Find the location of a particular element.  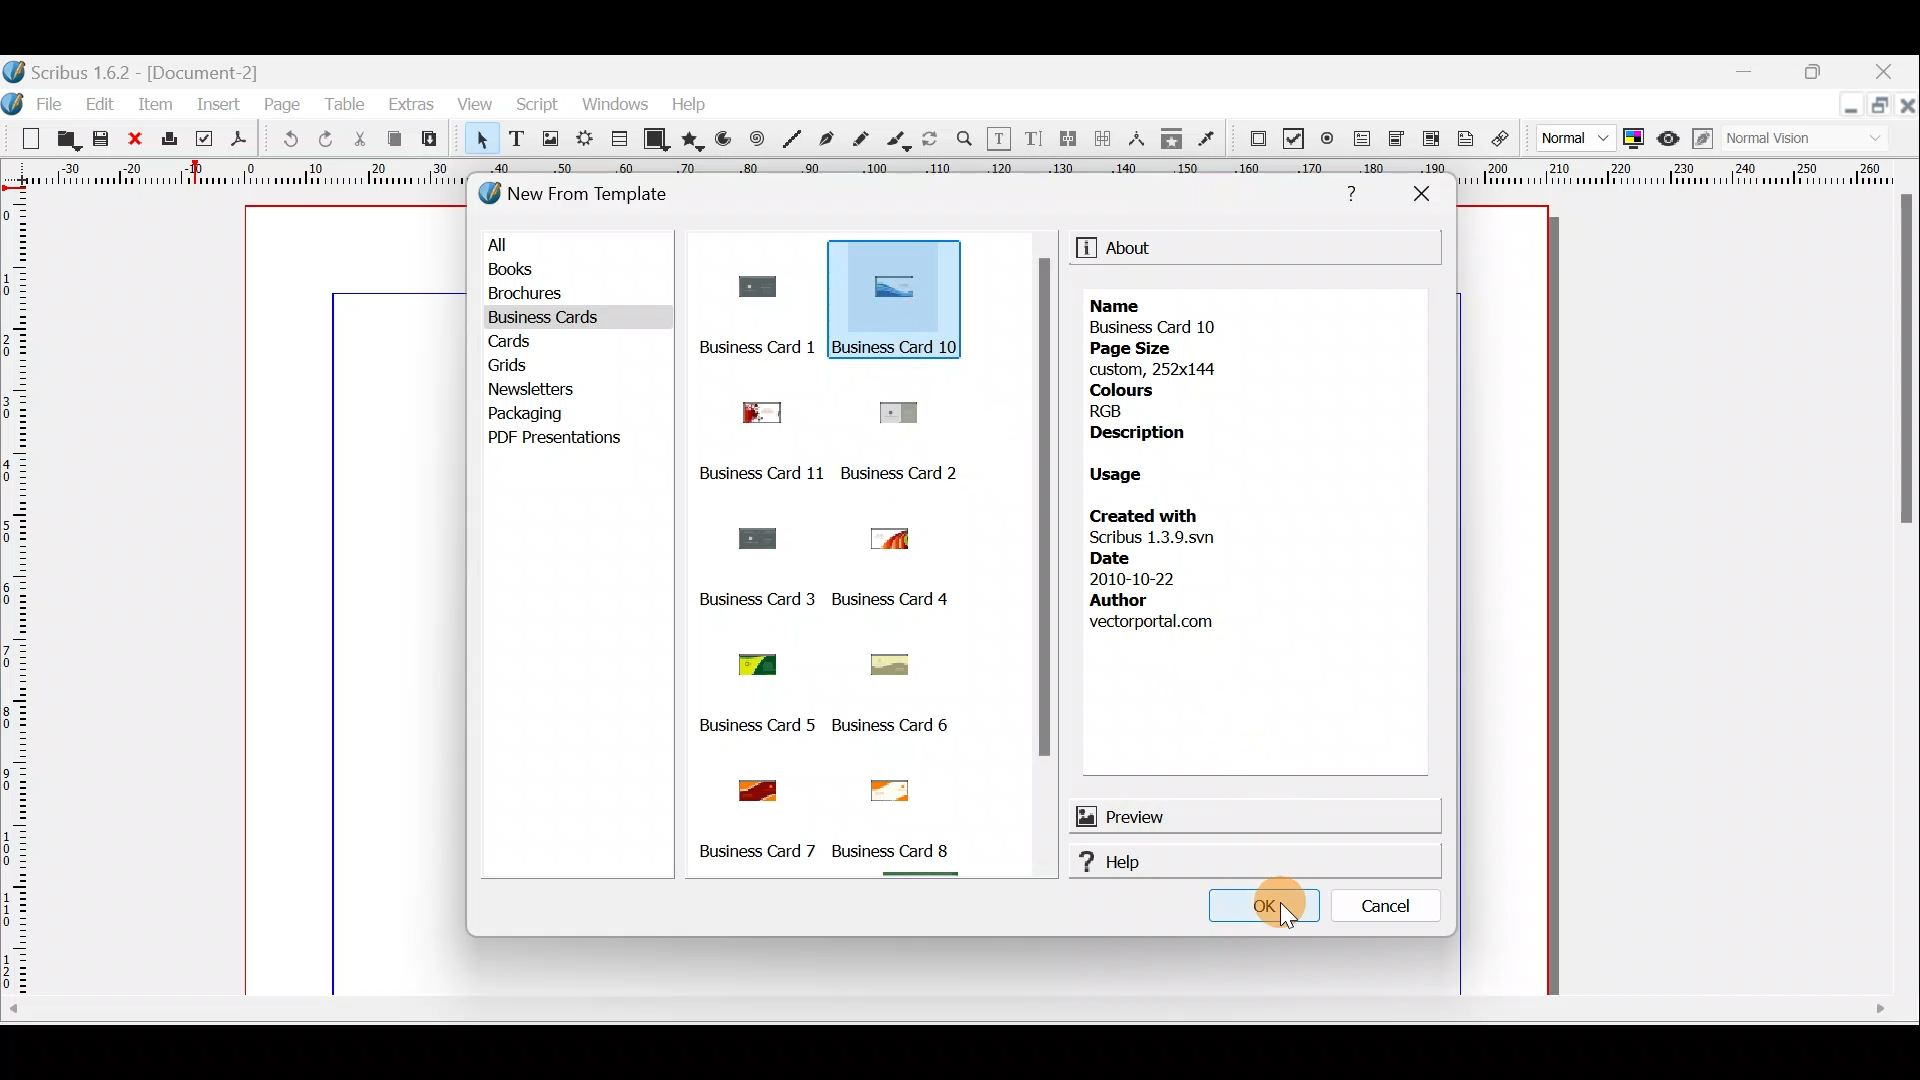

Text annotation is located at coordinates (1464, 140).